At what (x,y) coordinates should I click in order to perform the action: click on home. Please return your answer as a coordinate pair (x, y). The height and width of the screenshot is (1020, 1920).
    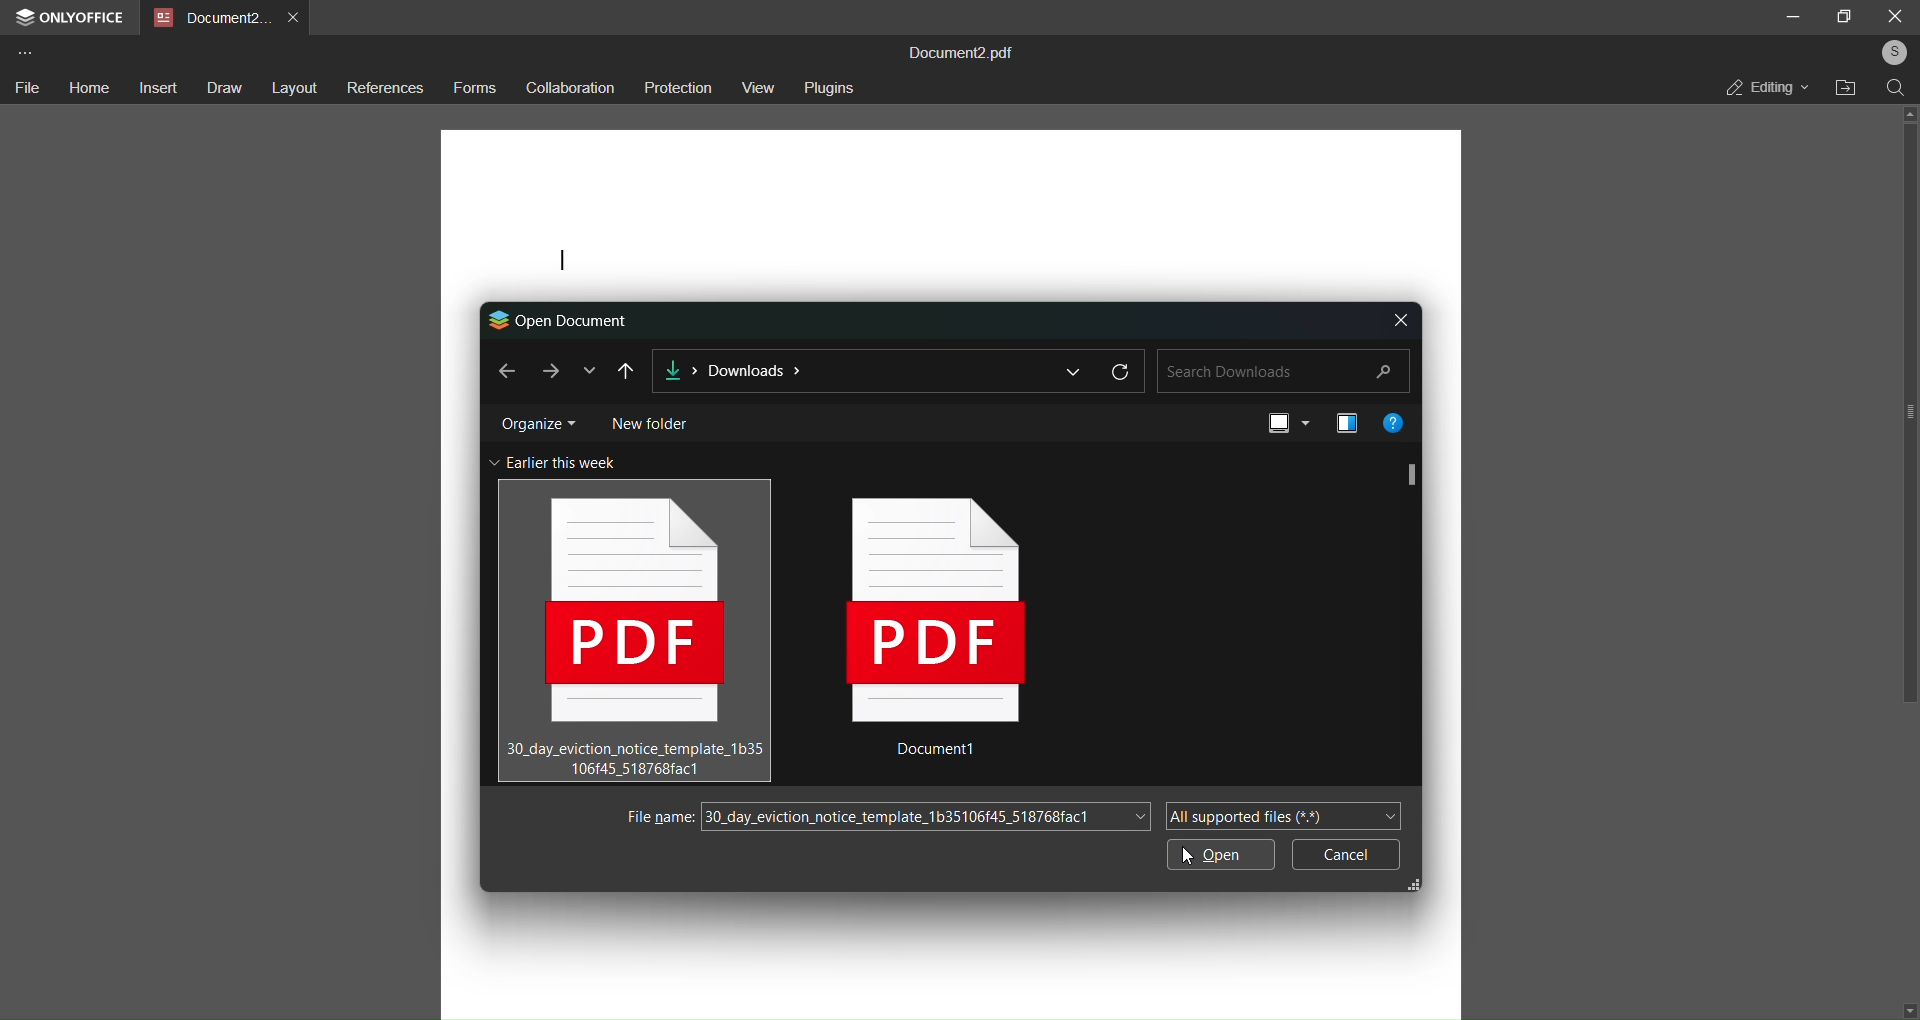
    Looking at the image, I should click on (86, 85).